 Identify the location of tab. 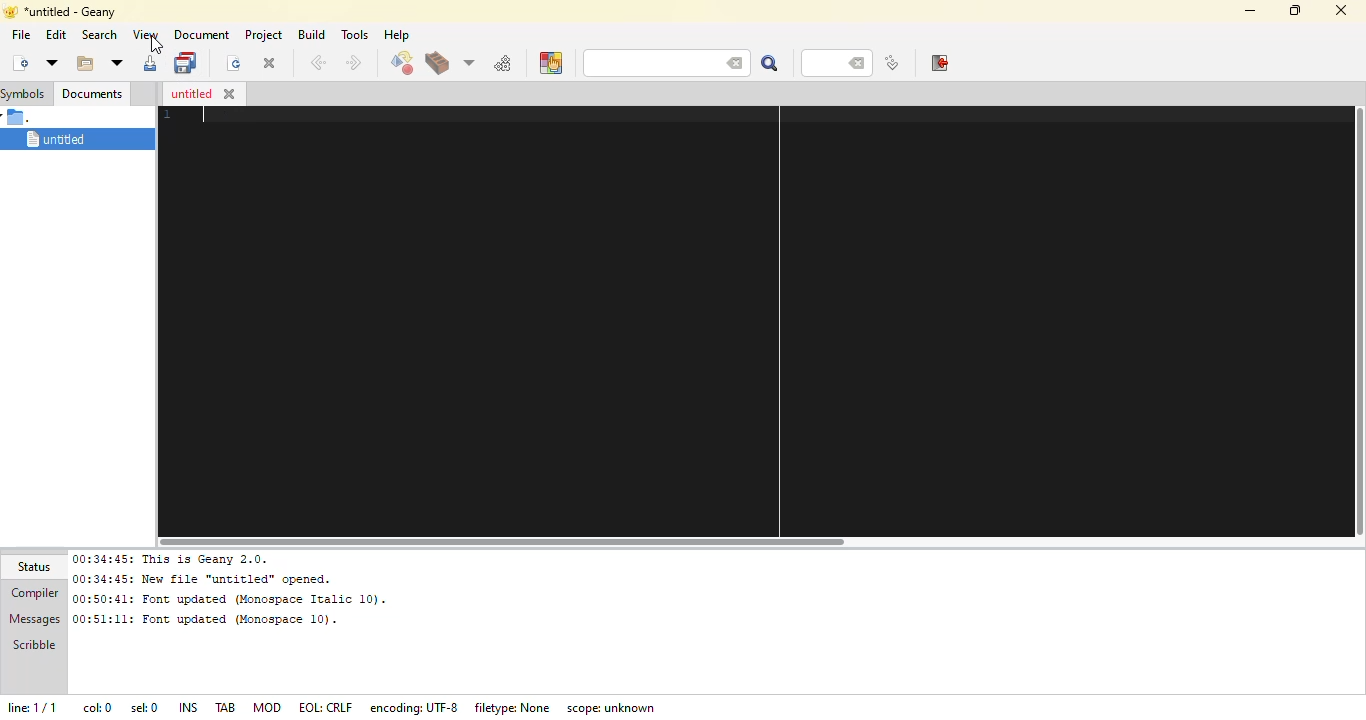
(226, 707).